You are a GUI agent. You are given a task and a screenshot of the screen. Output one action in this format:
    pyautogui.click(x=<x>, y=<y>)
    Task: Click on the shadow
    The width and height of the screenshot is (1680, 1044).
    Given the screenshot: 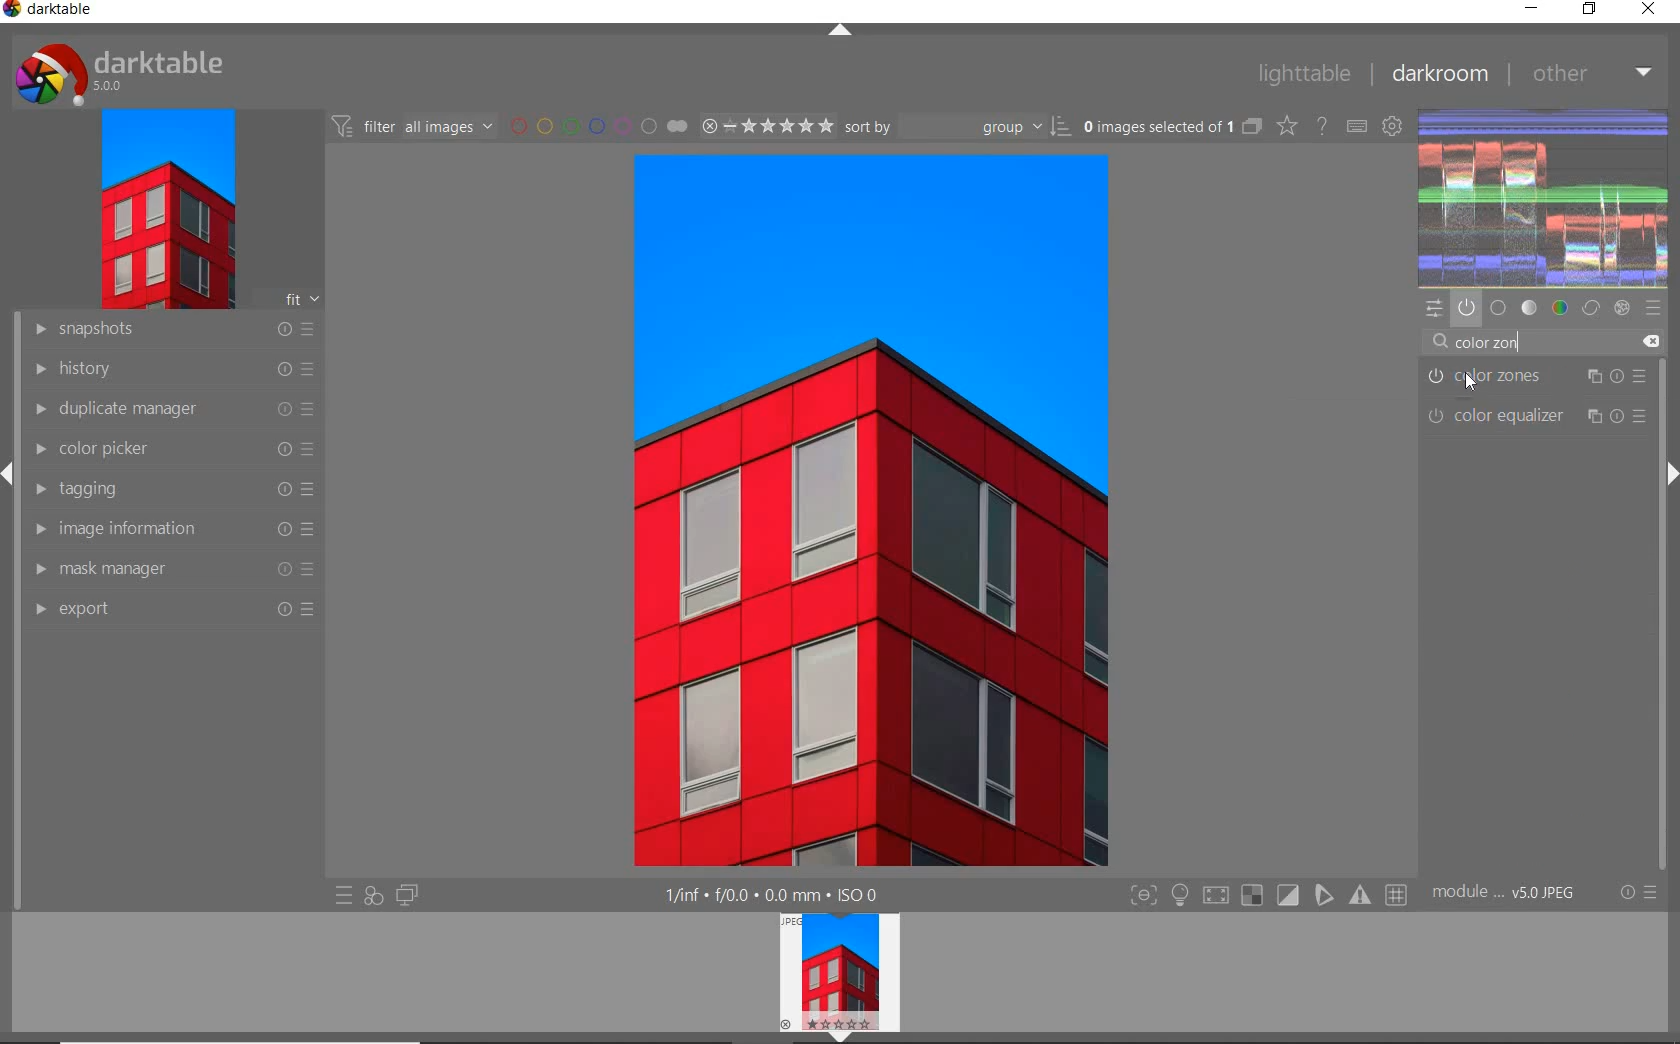 What is the action you would take?
    pyautogui.click(x=1214, y=896)
    